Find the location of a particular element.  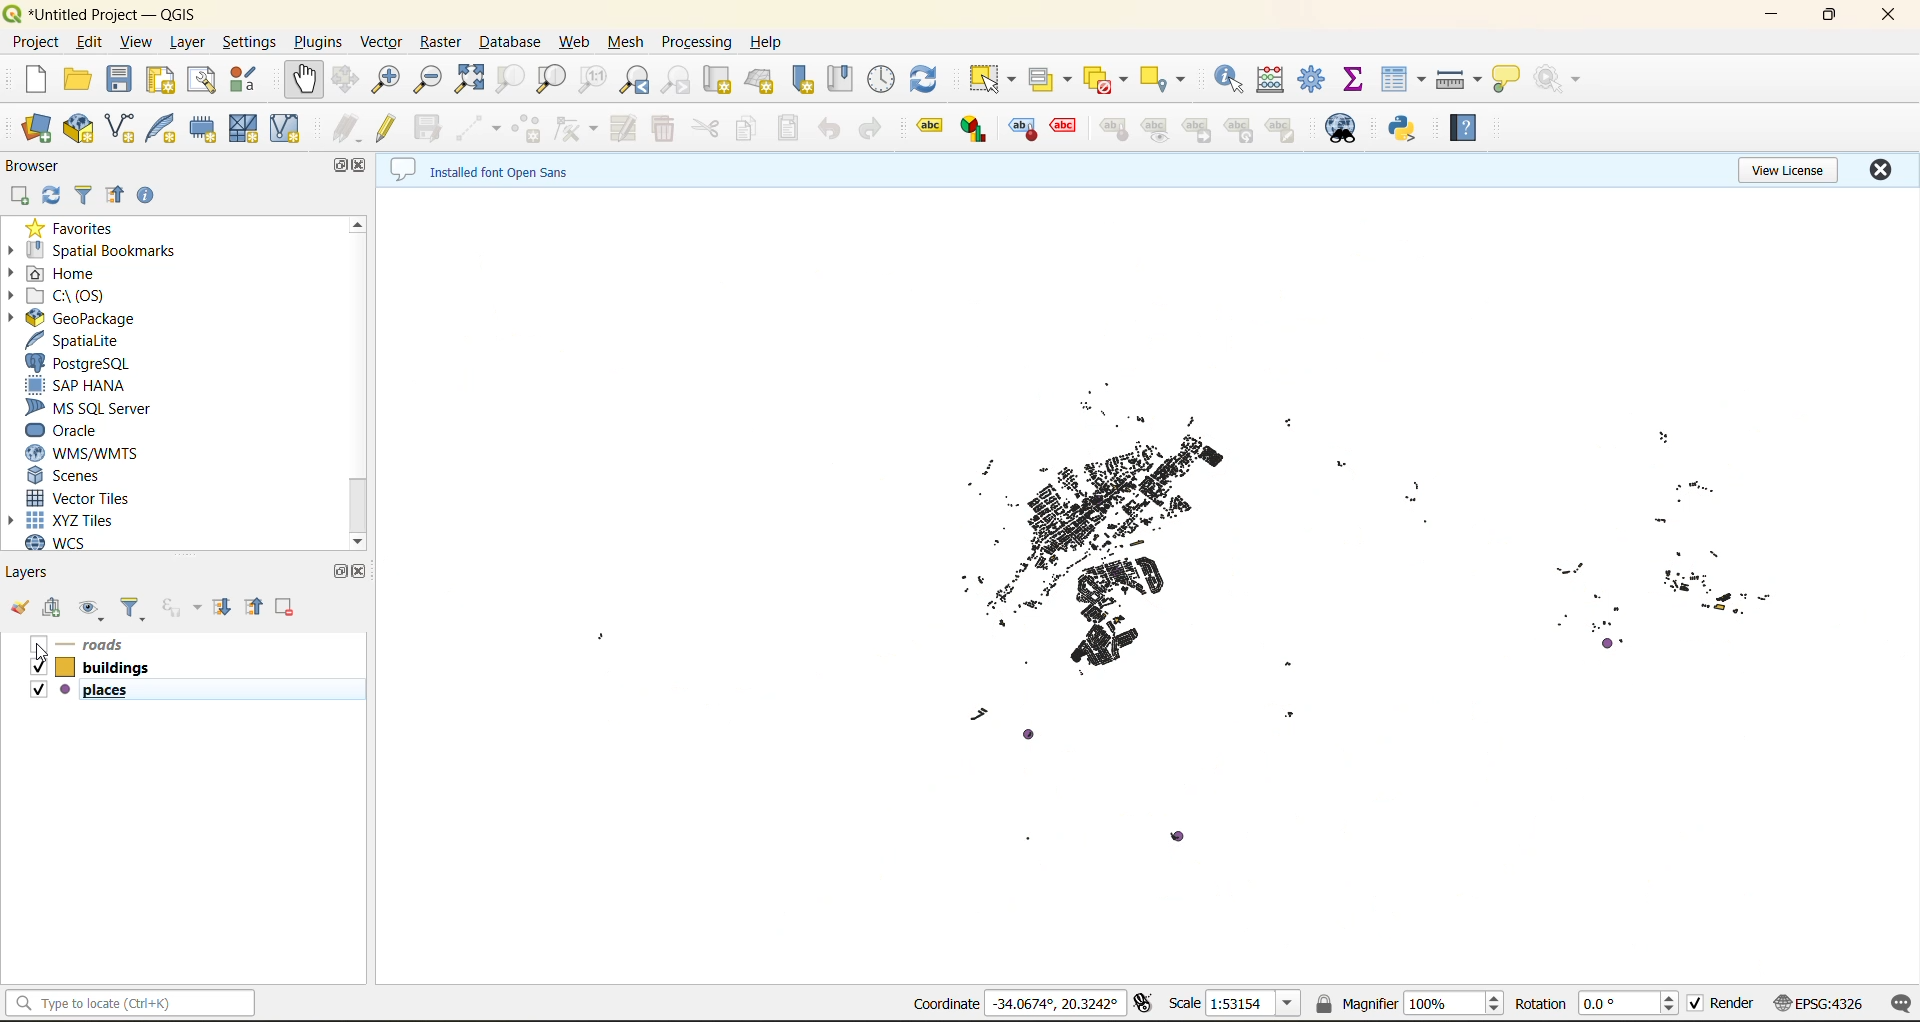

maximize is located at coordinates (1842, 15).